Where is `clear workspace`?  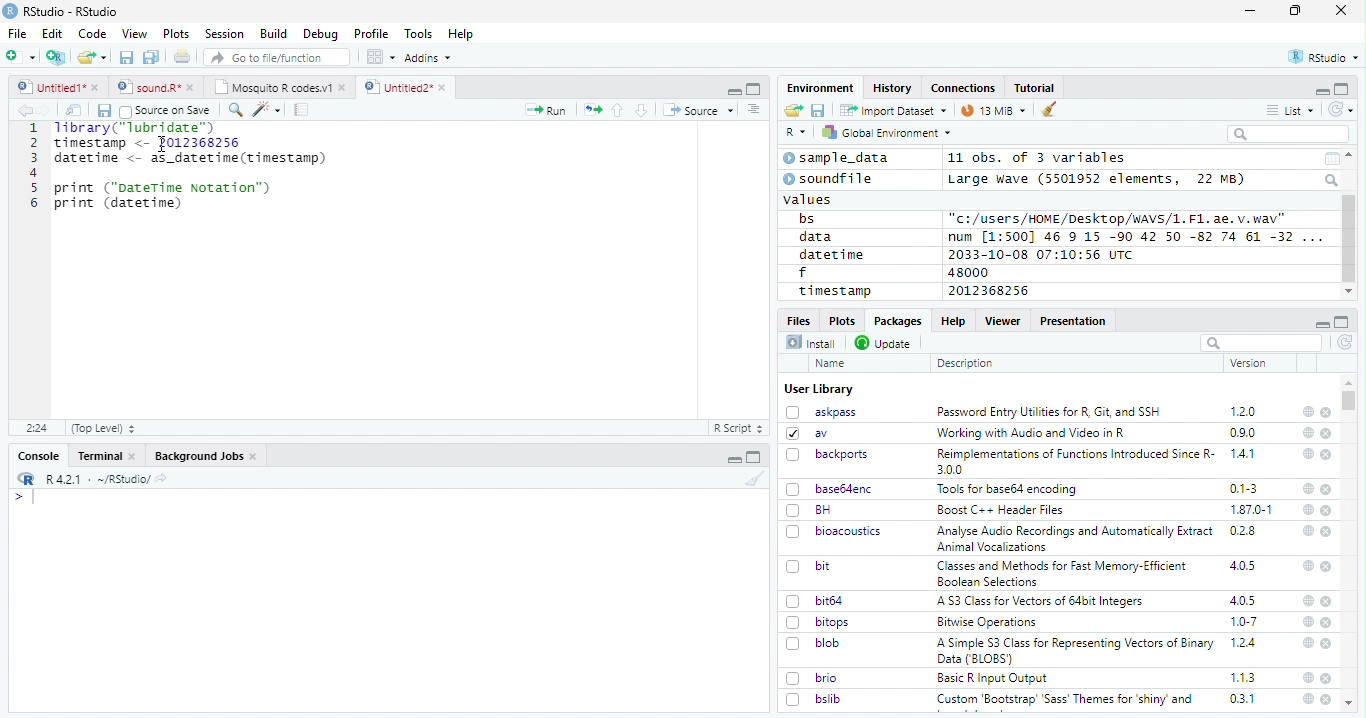
clear workspace is located at coordinates (1050, 110).